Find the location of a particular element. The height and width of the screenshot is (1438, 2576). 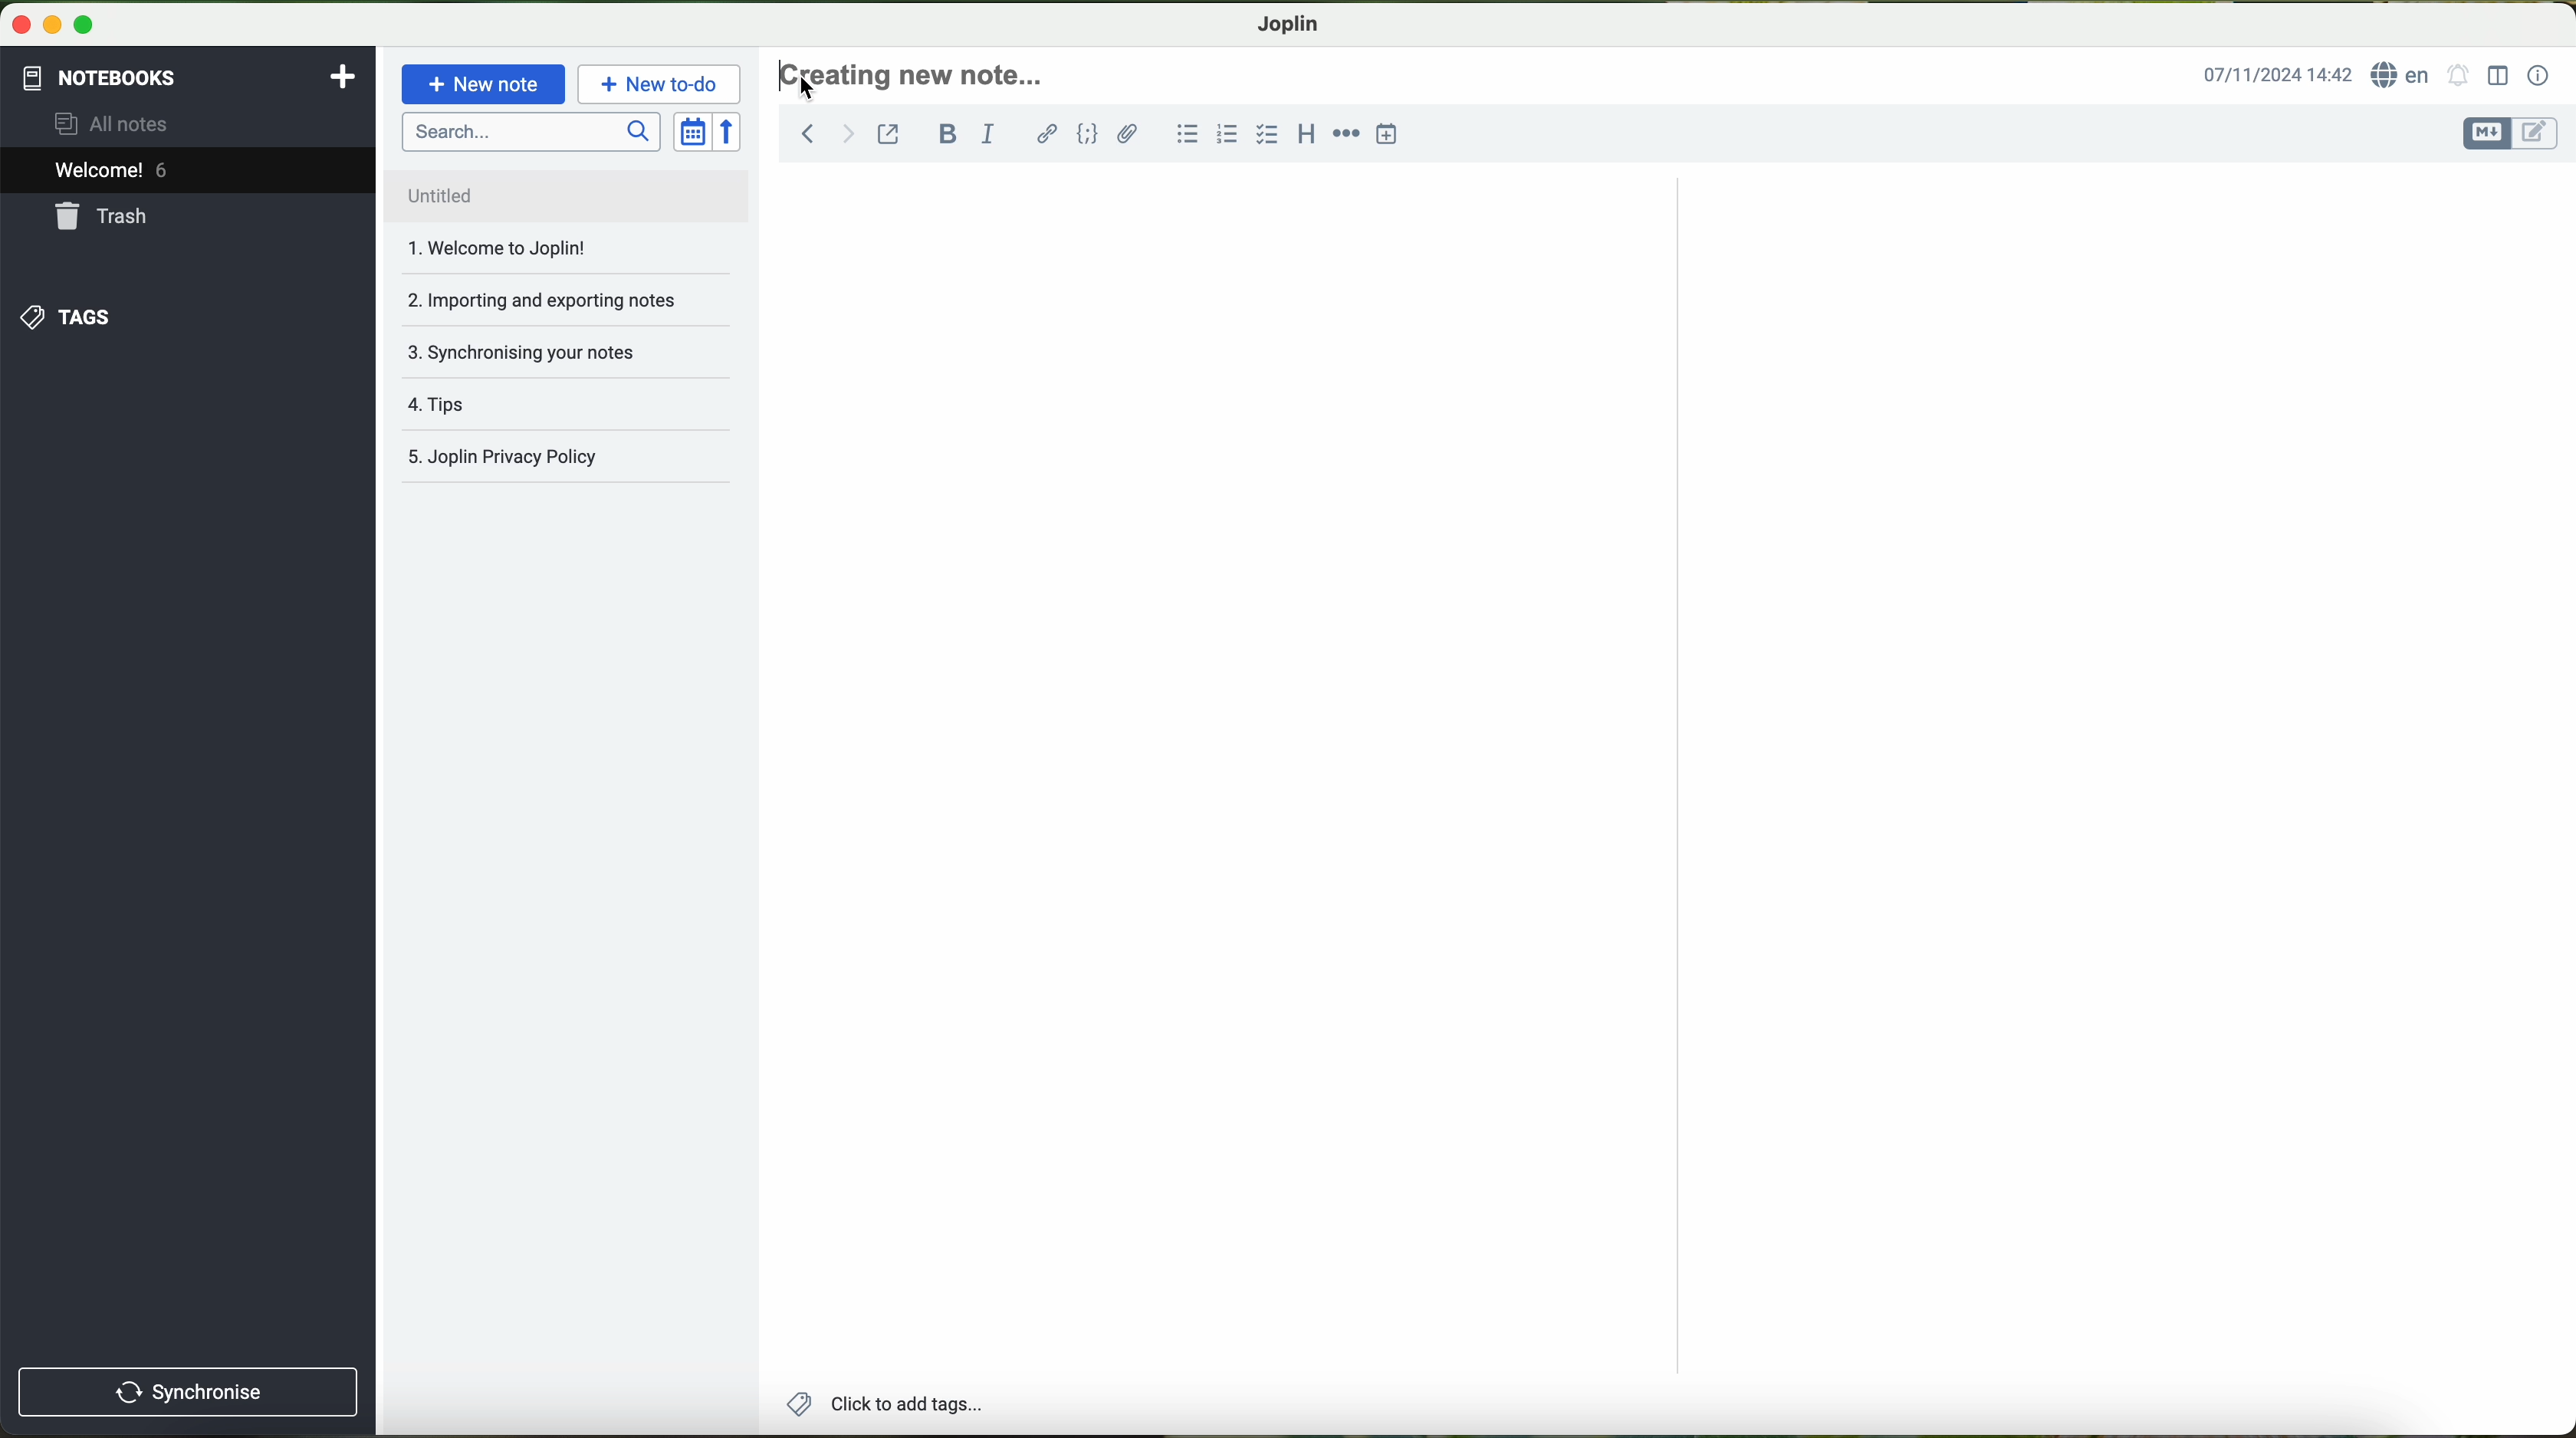

Joplin privacy policy is located at coordinates (557, 458).